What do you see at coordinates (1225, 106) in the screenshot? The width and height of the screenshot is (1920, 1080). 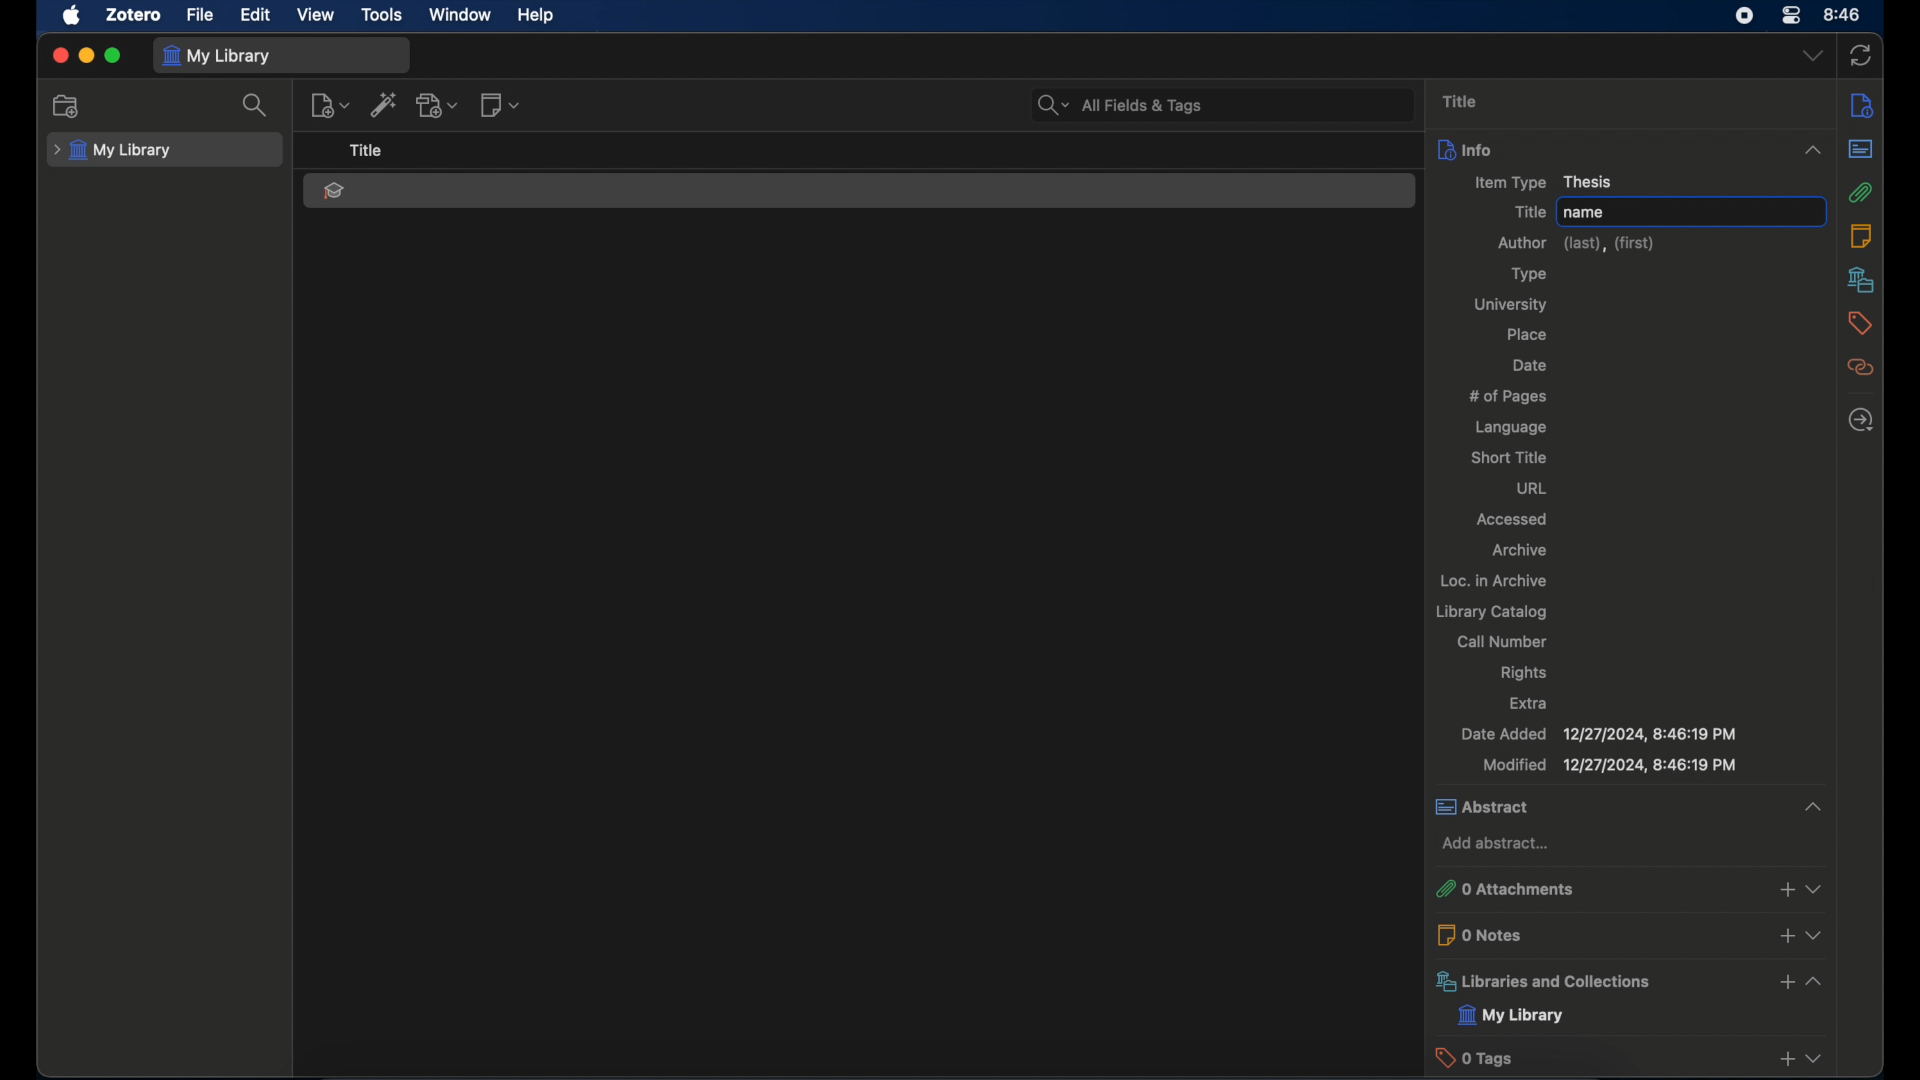 I see `all fields and tags` at bounding box center [1225, 106].